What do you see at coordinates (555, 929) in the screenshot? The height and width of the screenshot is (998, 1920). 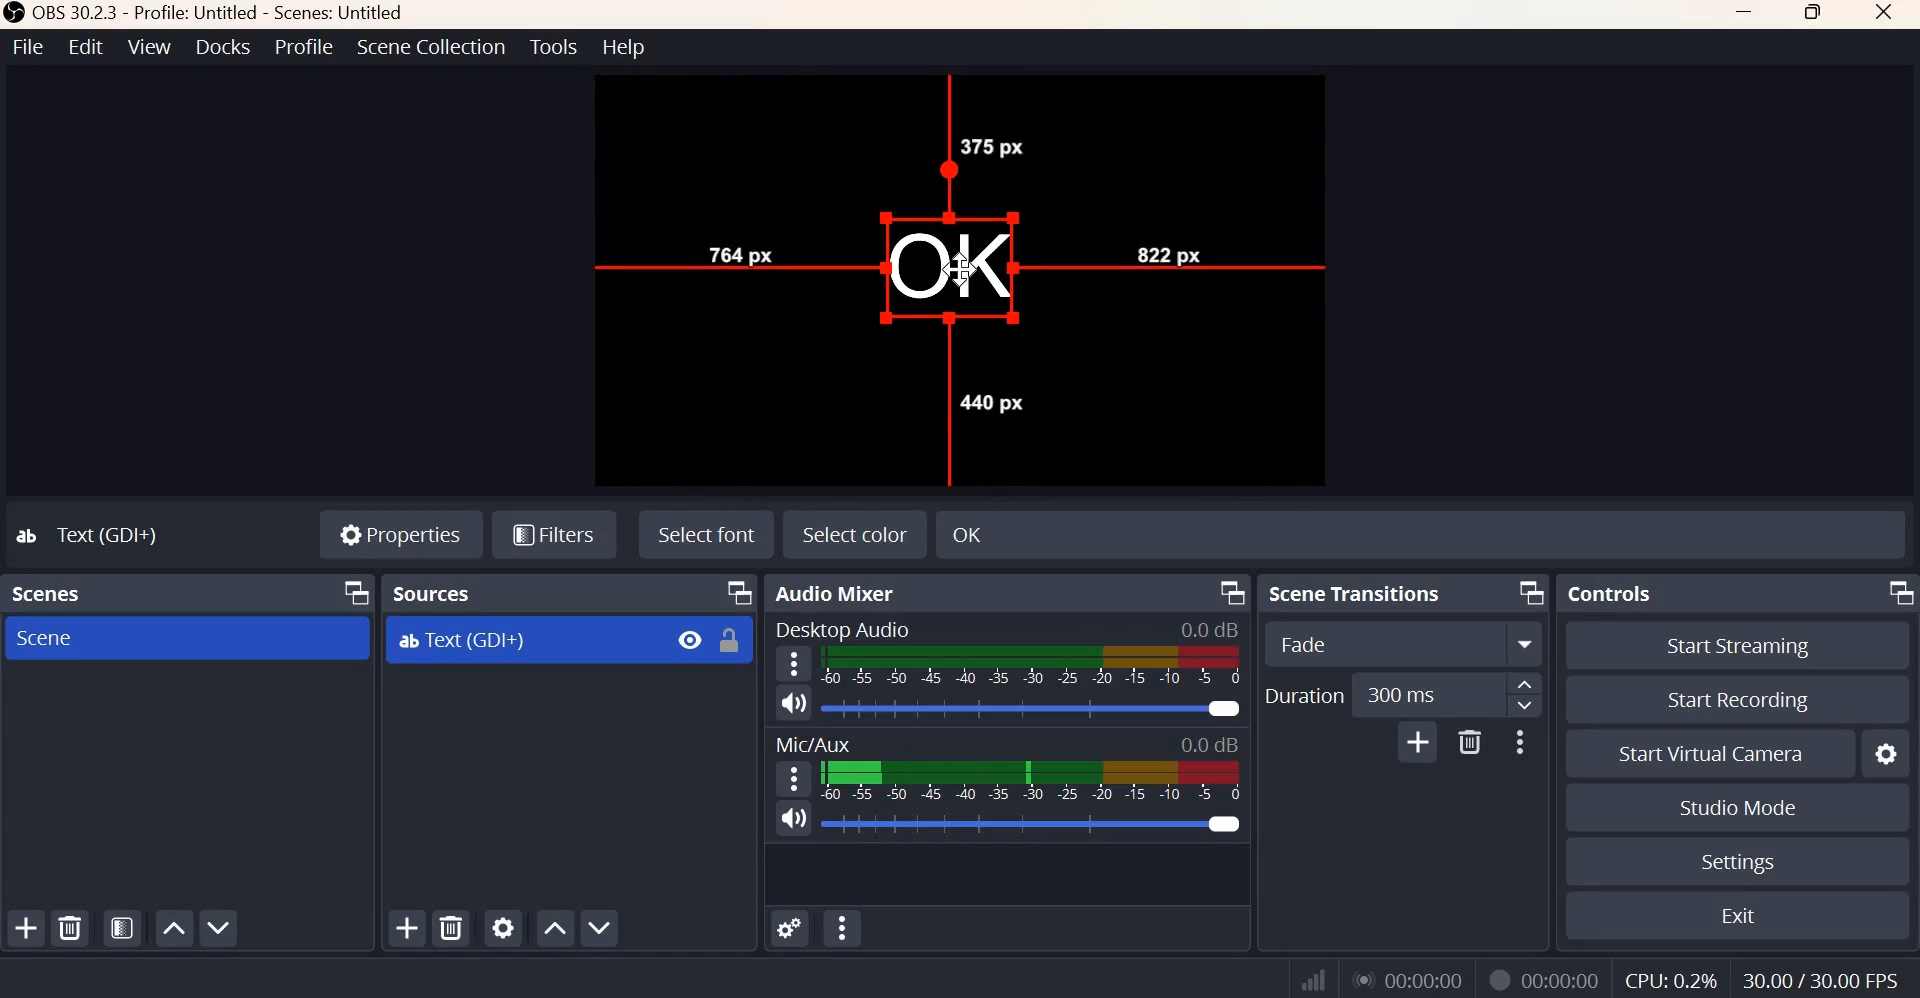 I see `move source(s) up` at bounding box center [555, 929].